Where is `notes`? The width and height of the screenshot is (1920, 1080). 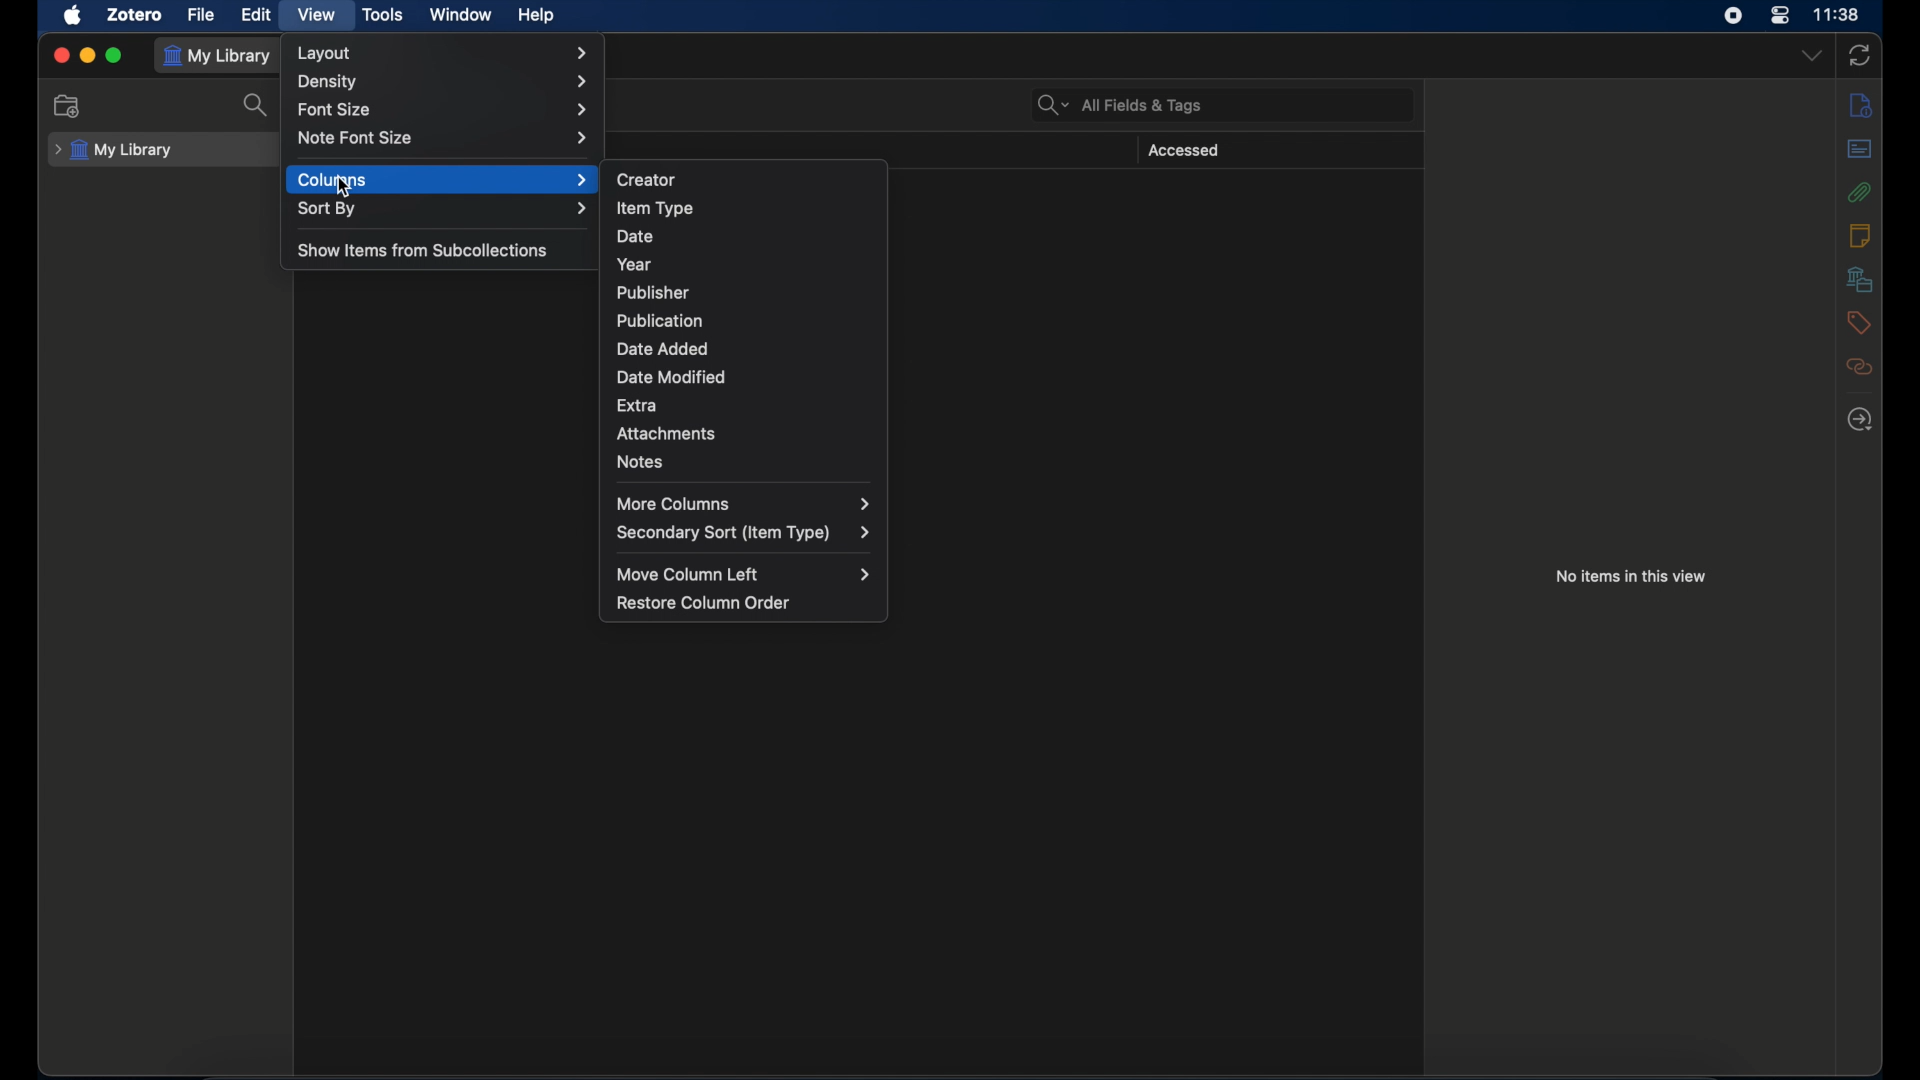 notes is located at coordinates (1862, 235).